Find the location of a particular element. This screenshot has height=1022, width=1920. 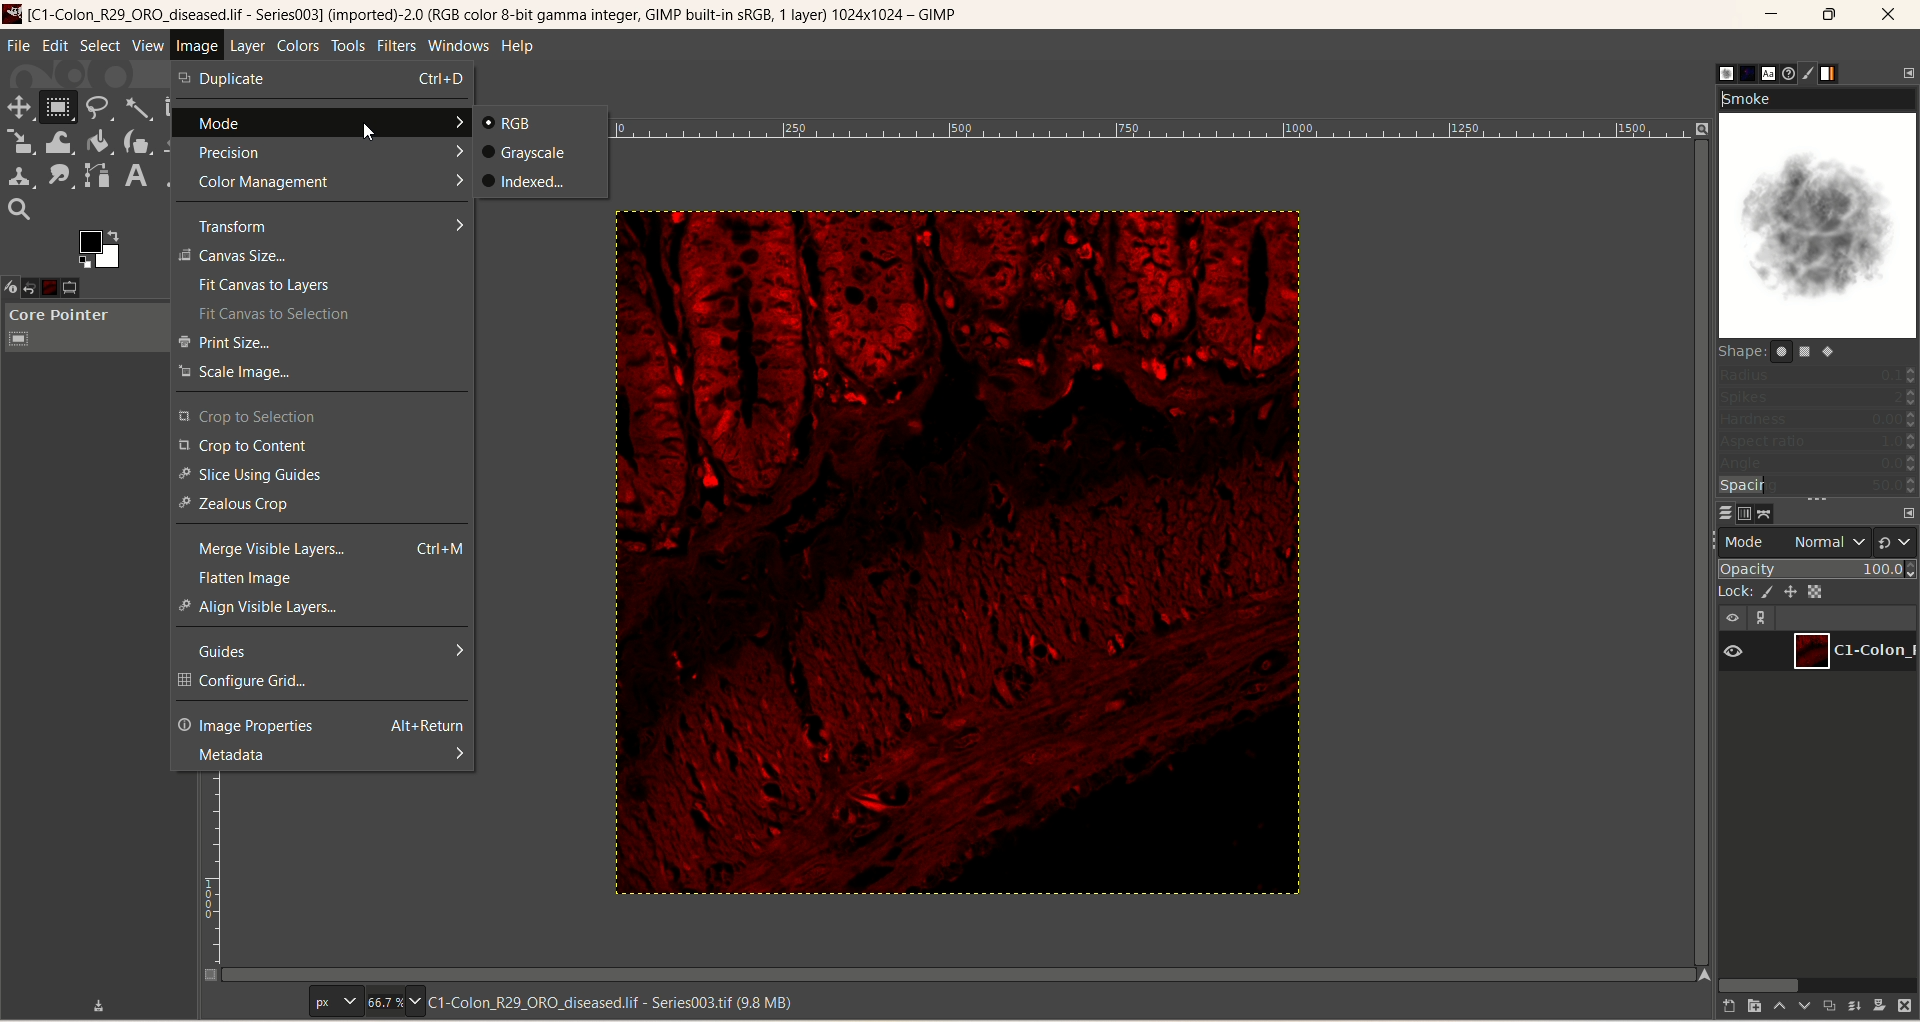

fit canvas to layers is located at coordinates (325, 287).